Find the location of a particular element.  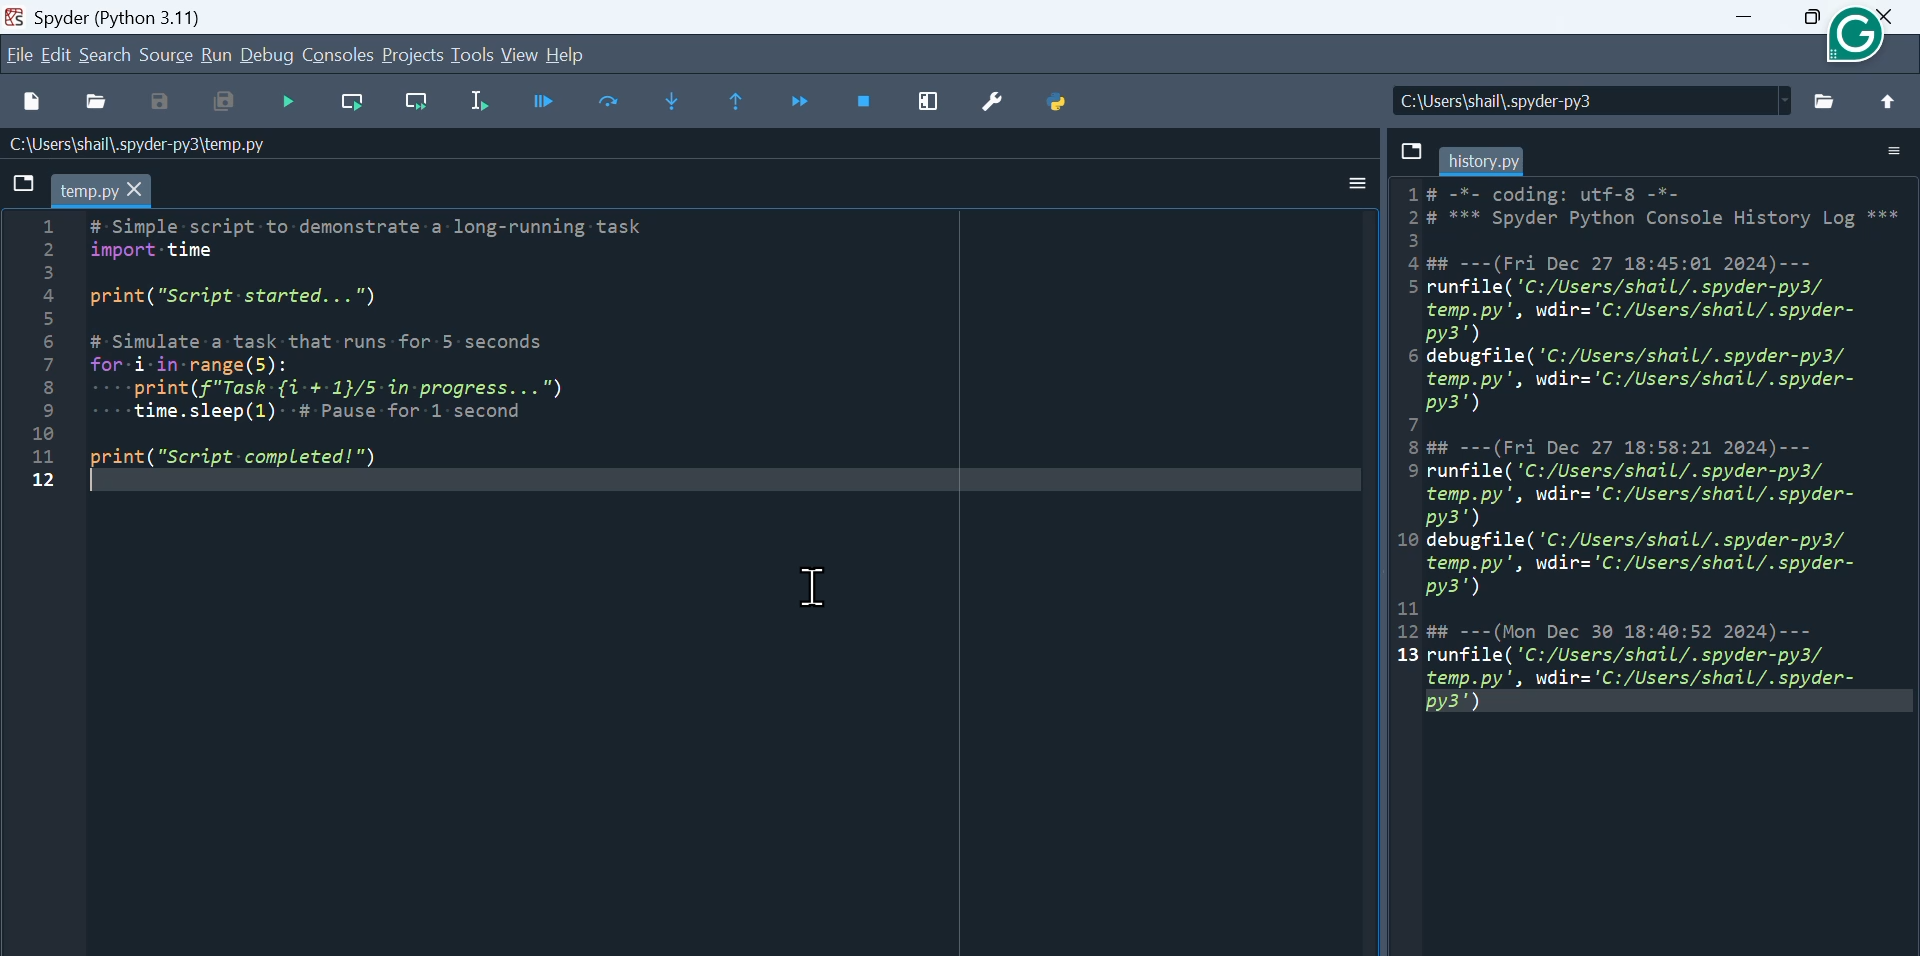

Spyder (Python 3.11) is located at coordinates (113, 17).